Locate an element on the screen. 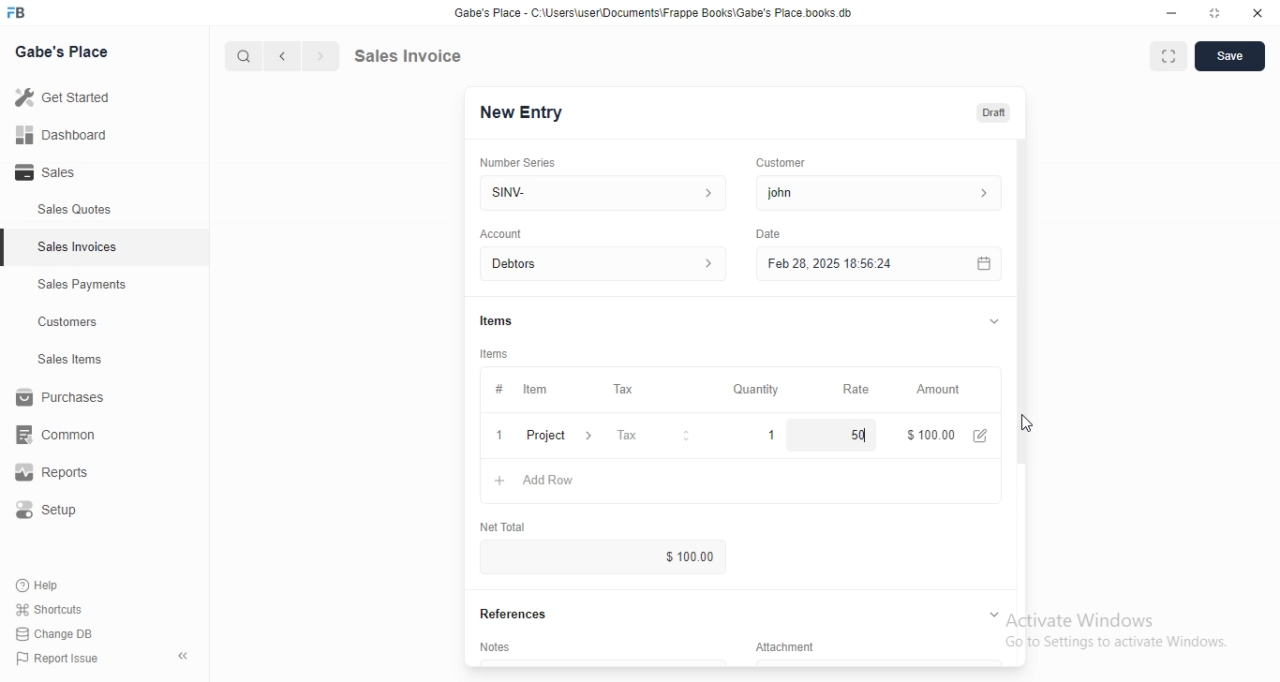  SINV- is located at coordinates (602, 191).